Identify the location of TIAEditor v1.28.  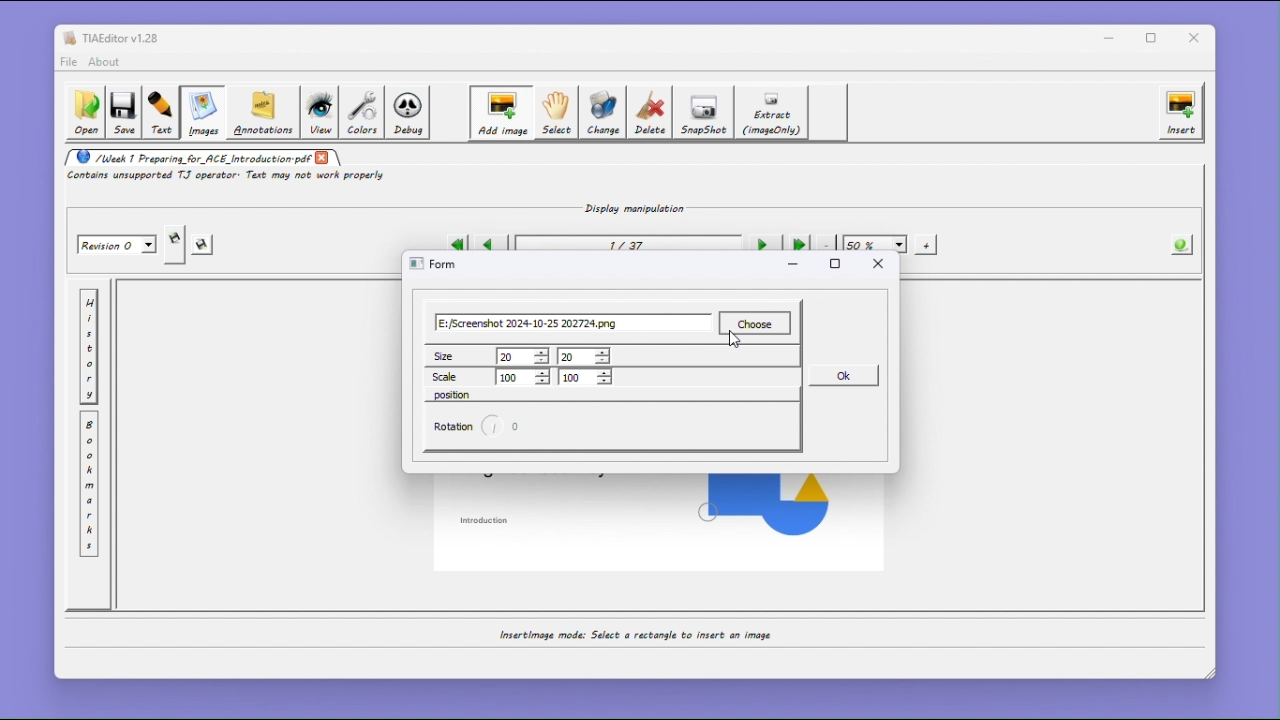
(111, 37).